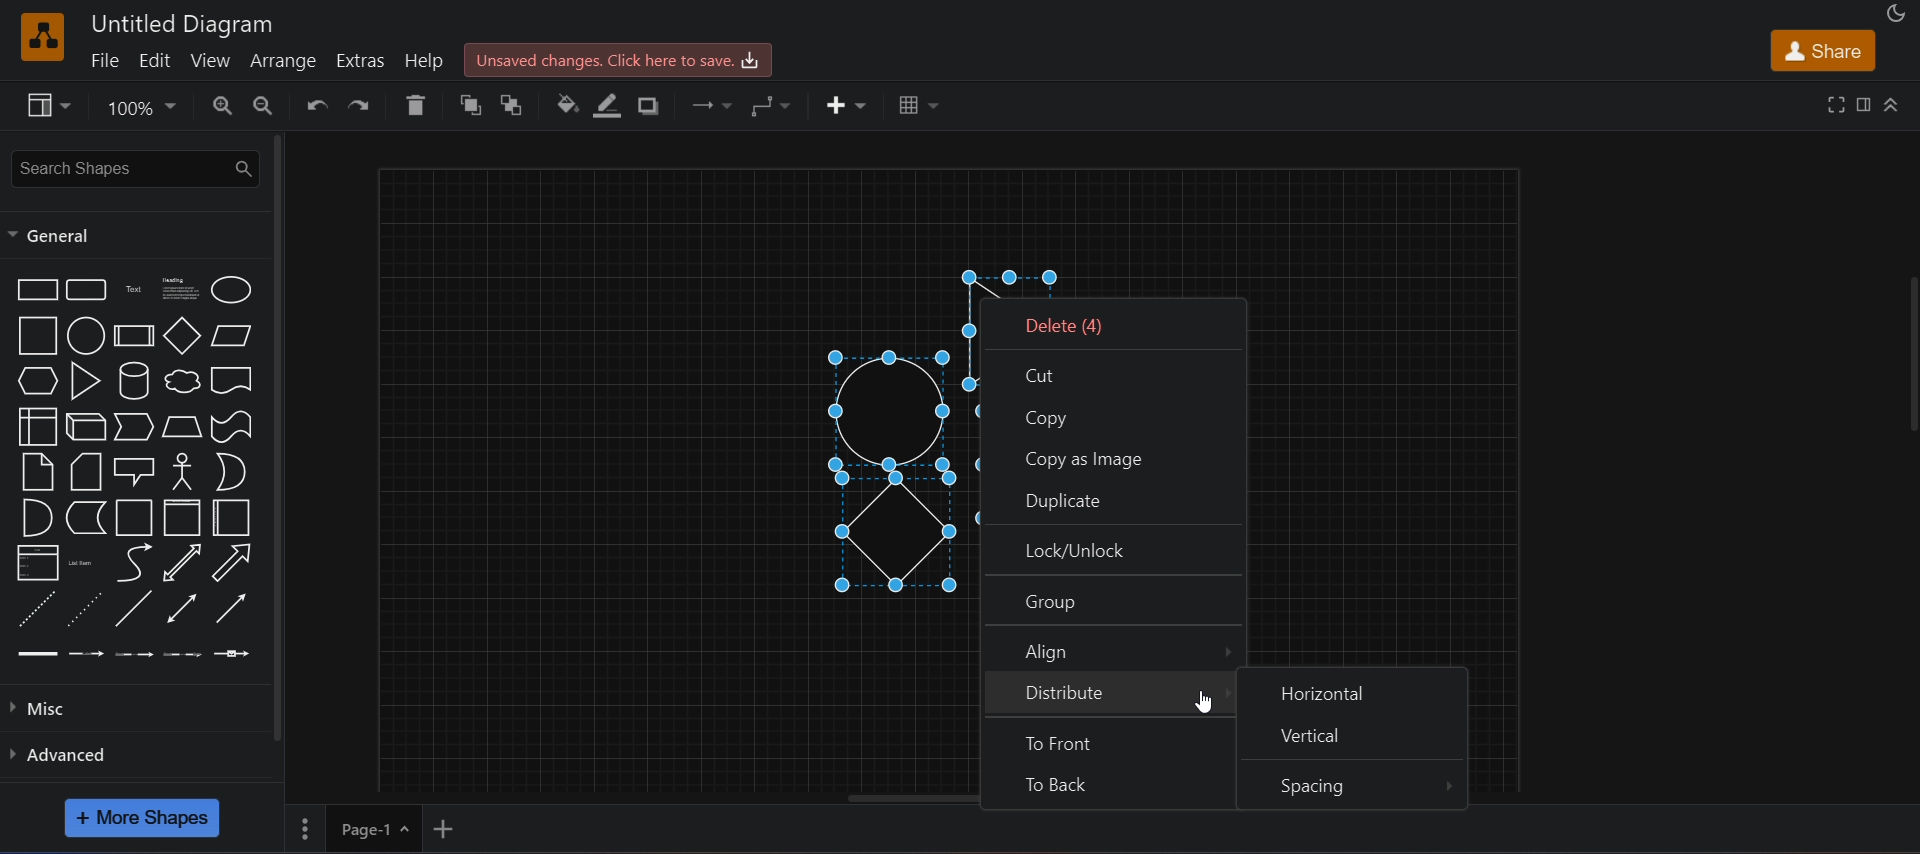 The width and height of the screenshot is (1920, 854). What do you see at coordinates (567, 103) in the screenshot?
I see `fill color` at bounding box center [567, 103].